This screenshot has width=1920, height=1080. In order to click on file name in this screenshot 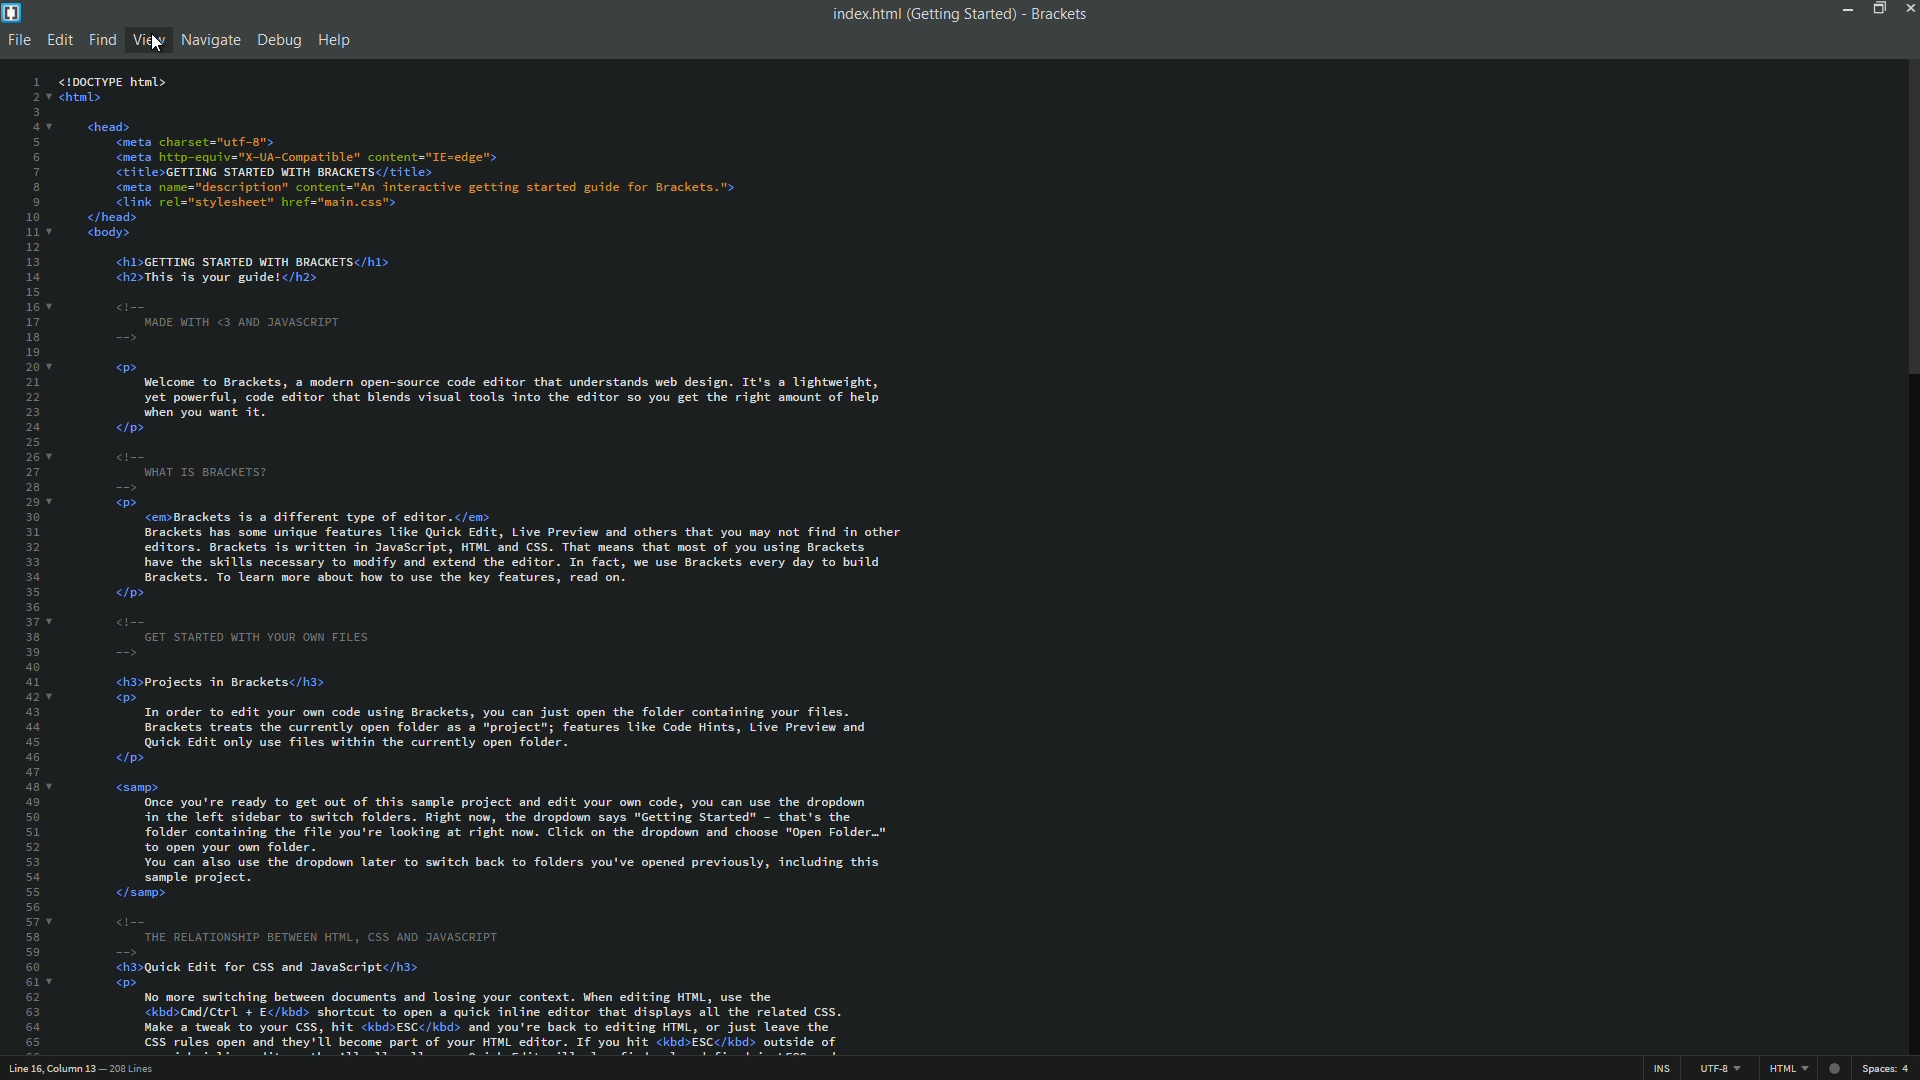, I will do `click(862, 14)`.